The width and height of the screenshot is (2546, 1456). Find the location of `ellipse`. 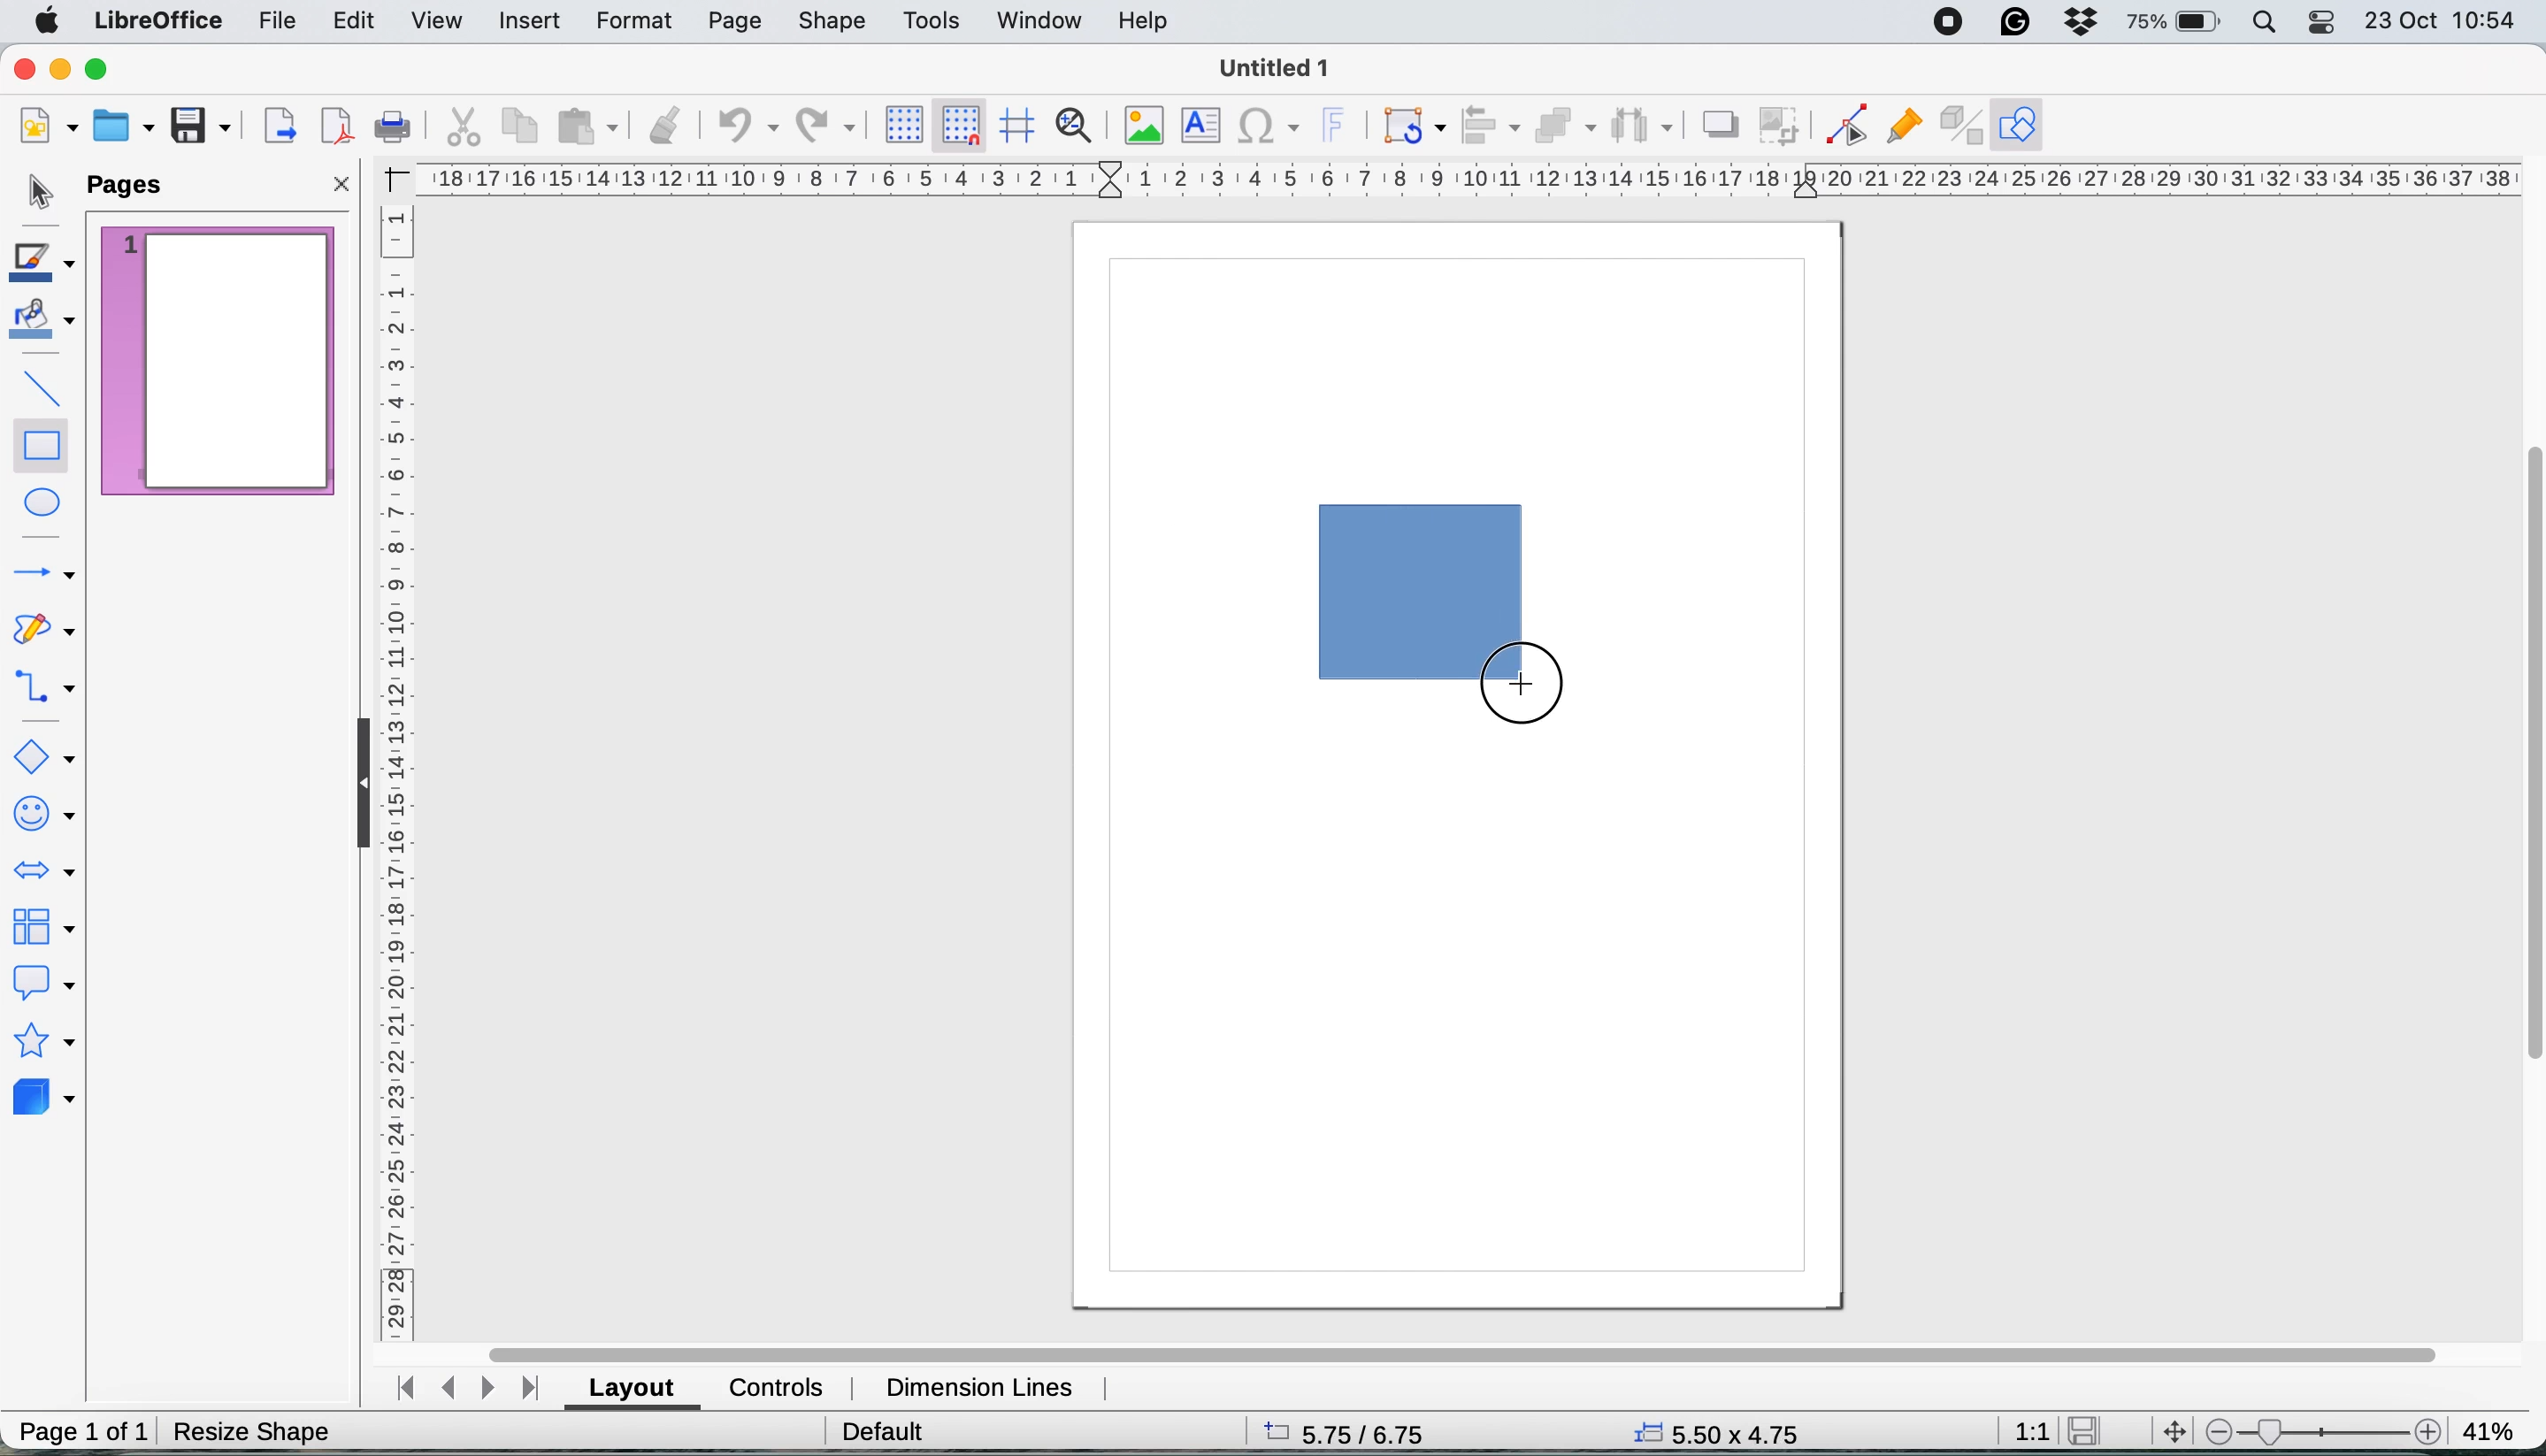

ellipse is located at coordinates (48, 500).